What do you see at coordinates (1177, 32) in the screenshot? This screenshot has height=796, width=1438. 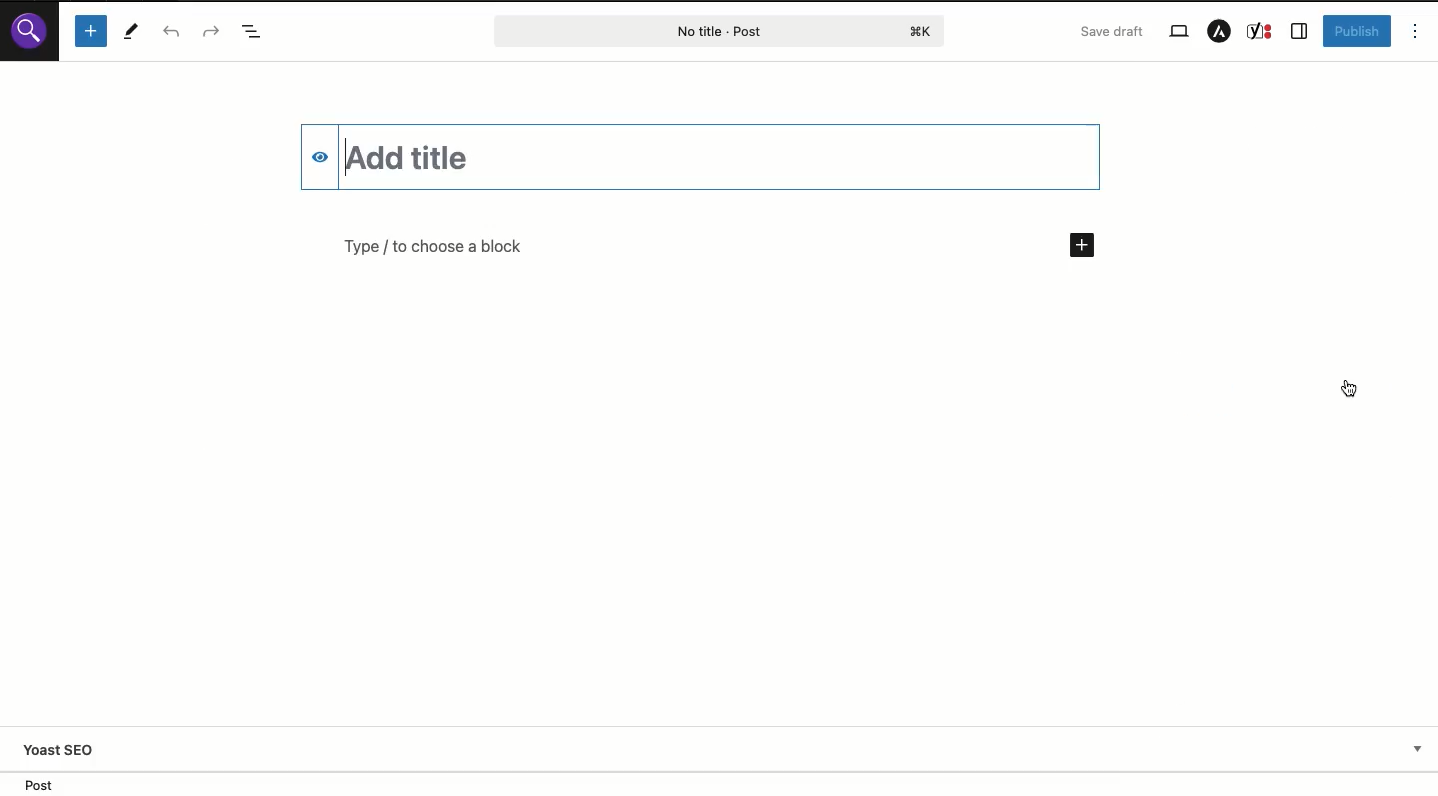 I see `View` at bounding box center [1177, 32].